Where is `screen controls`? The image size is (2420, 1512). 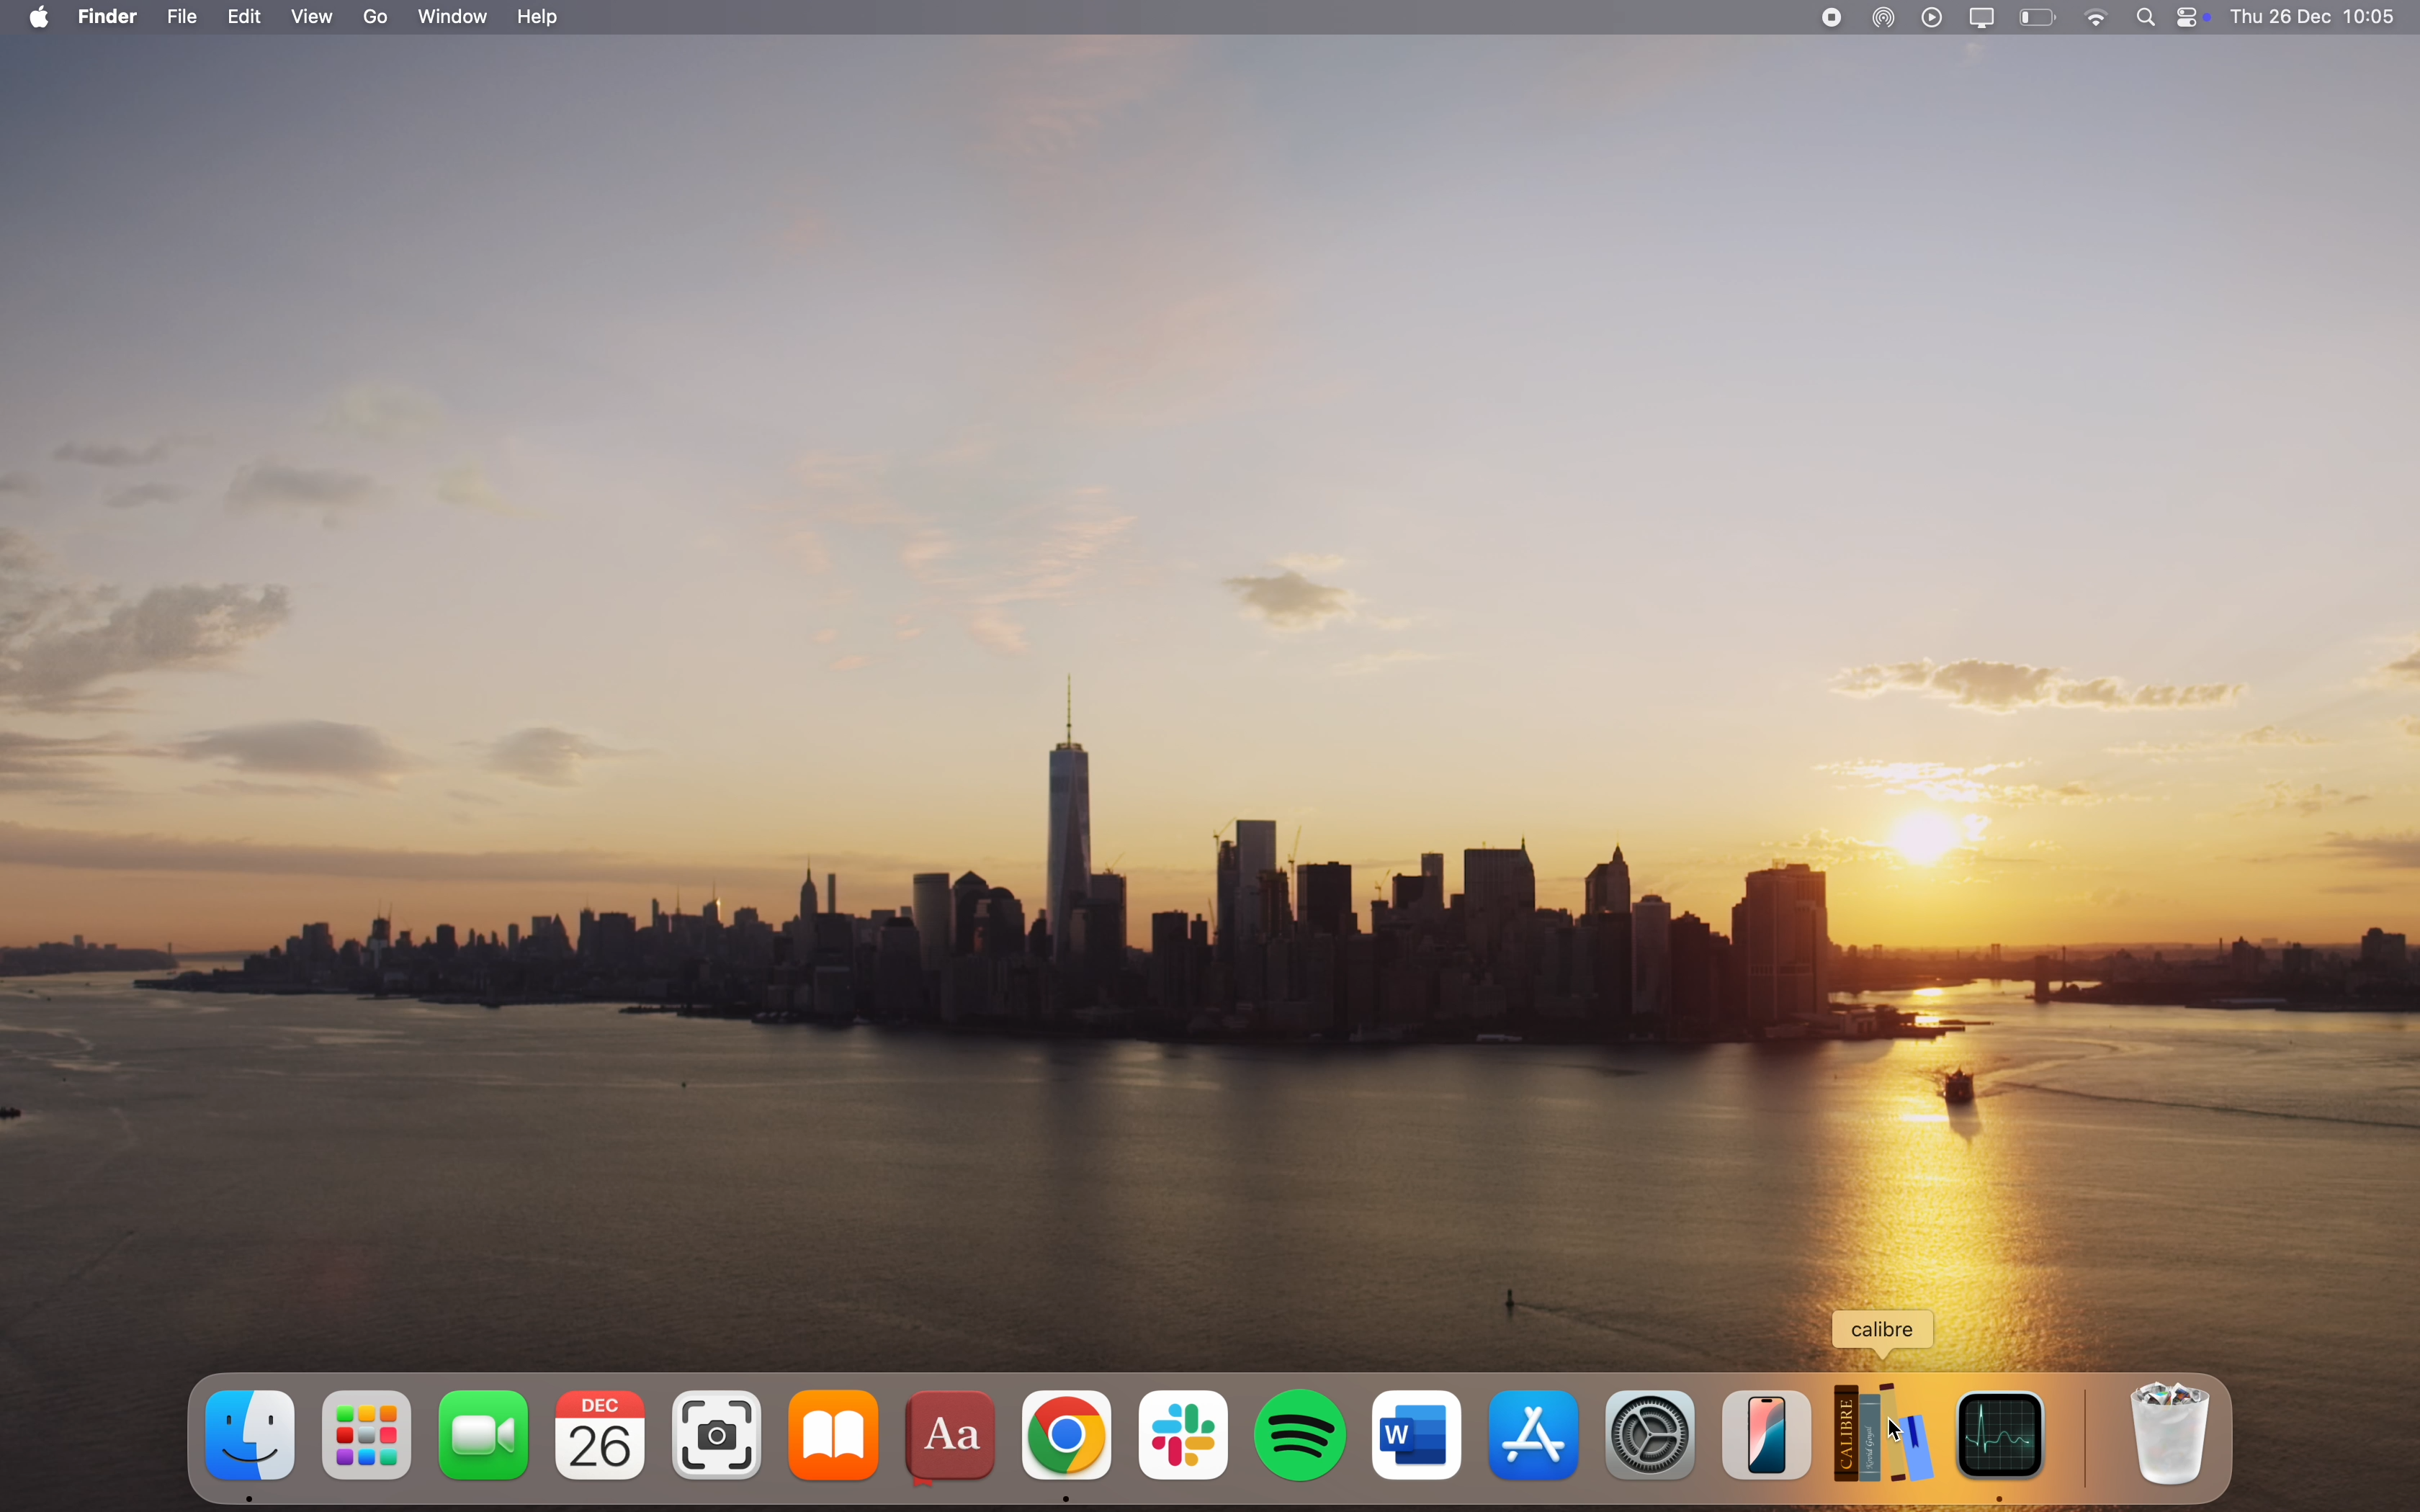
screen controls is located at coordinates (2195, 18).